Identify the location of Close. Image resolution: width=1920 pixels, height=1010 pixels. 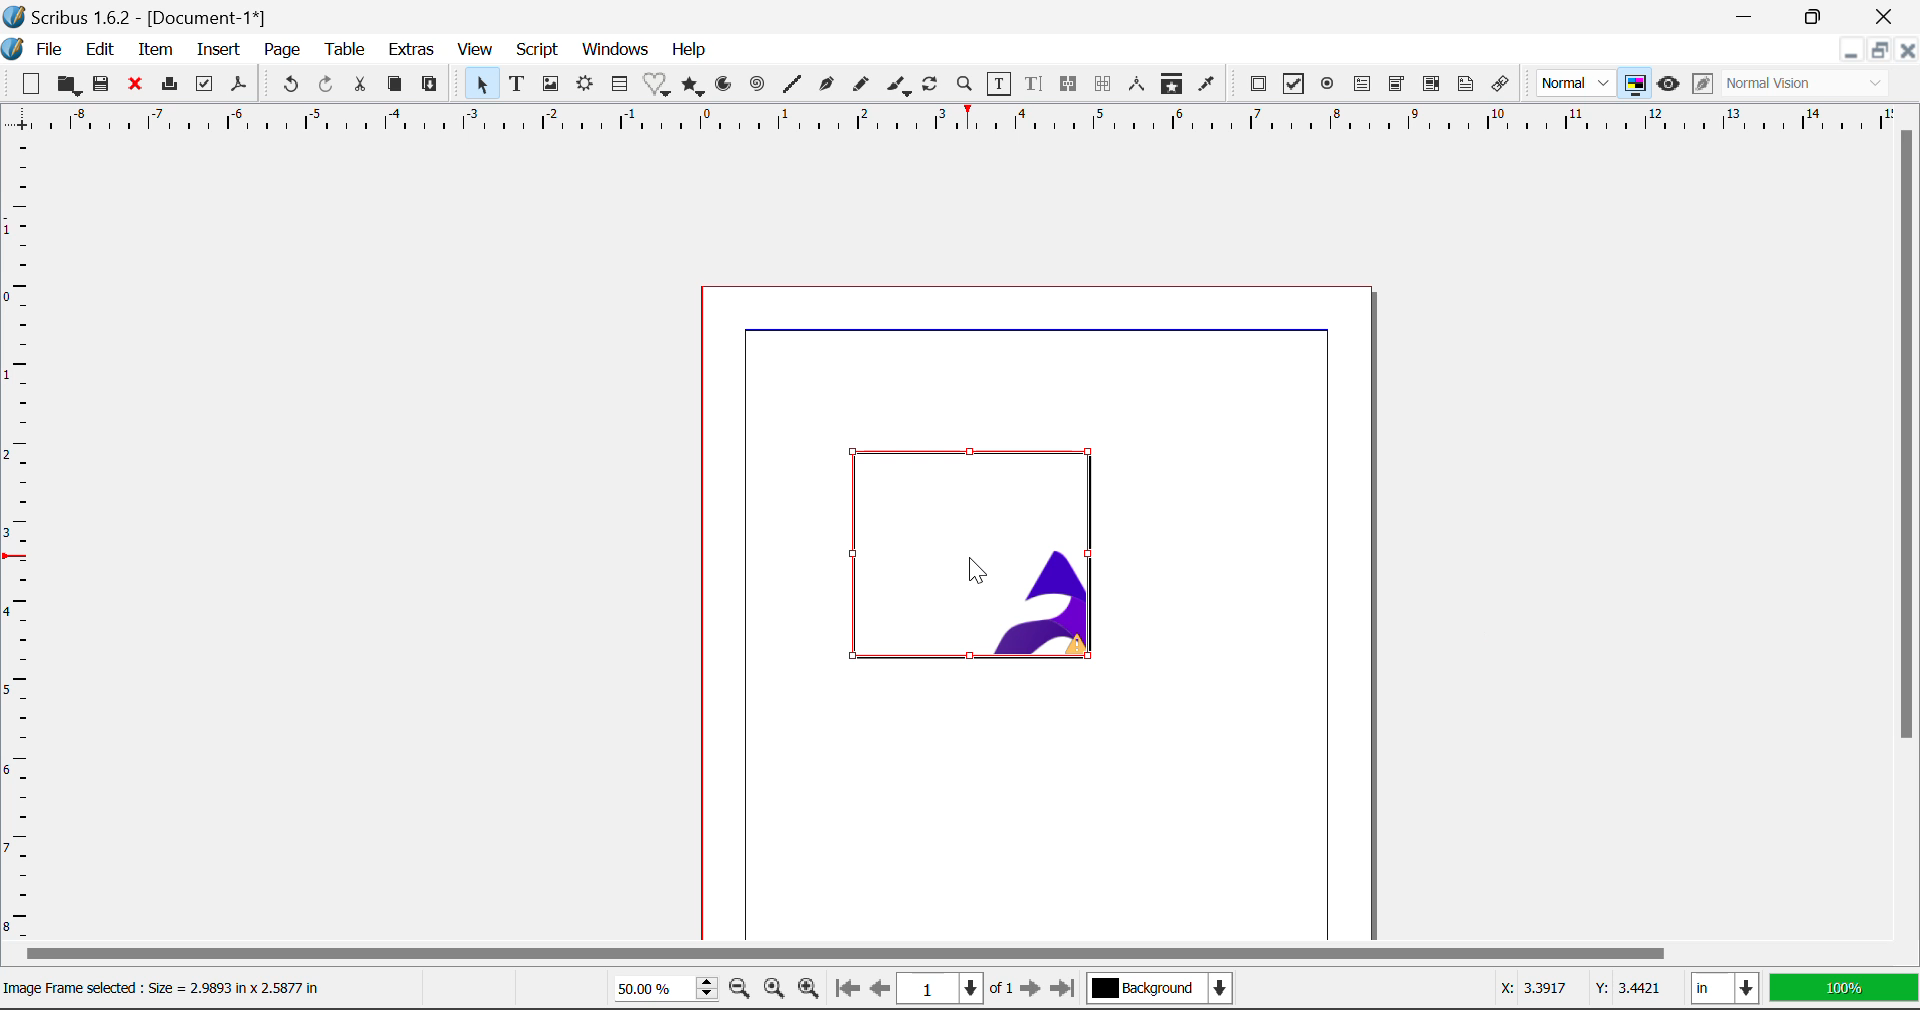
(1908, 50).